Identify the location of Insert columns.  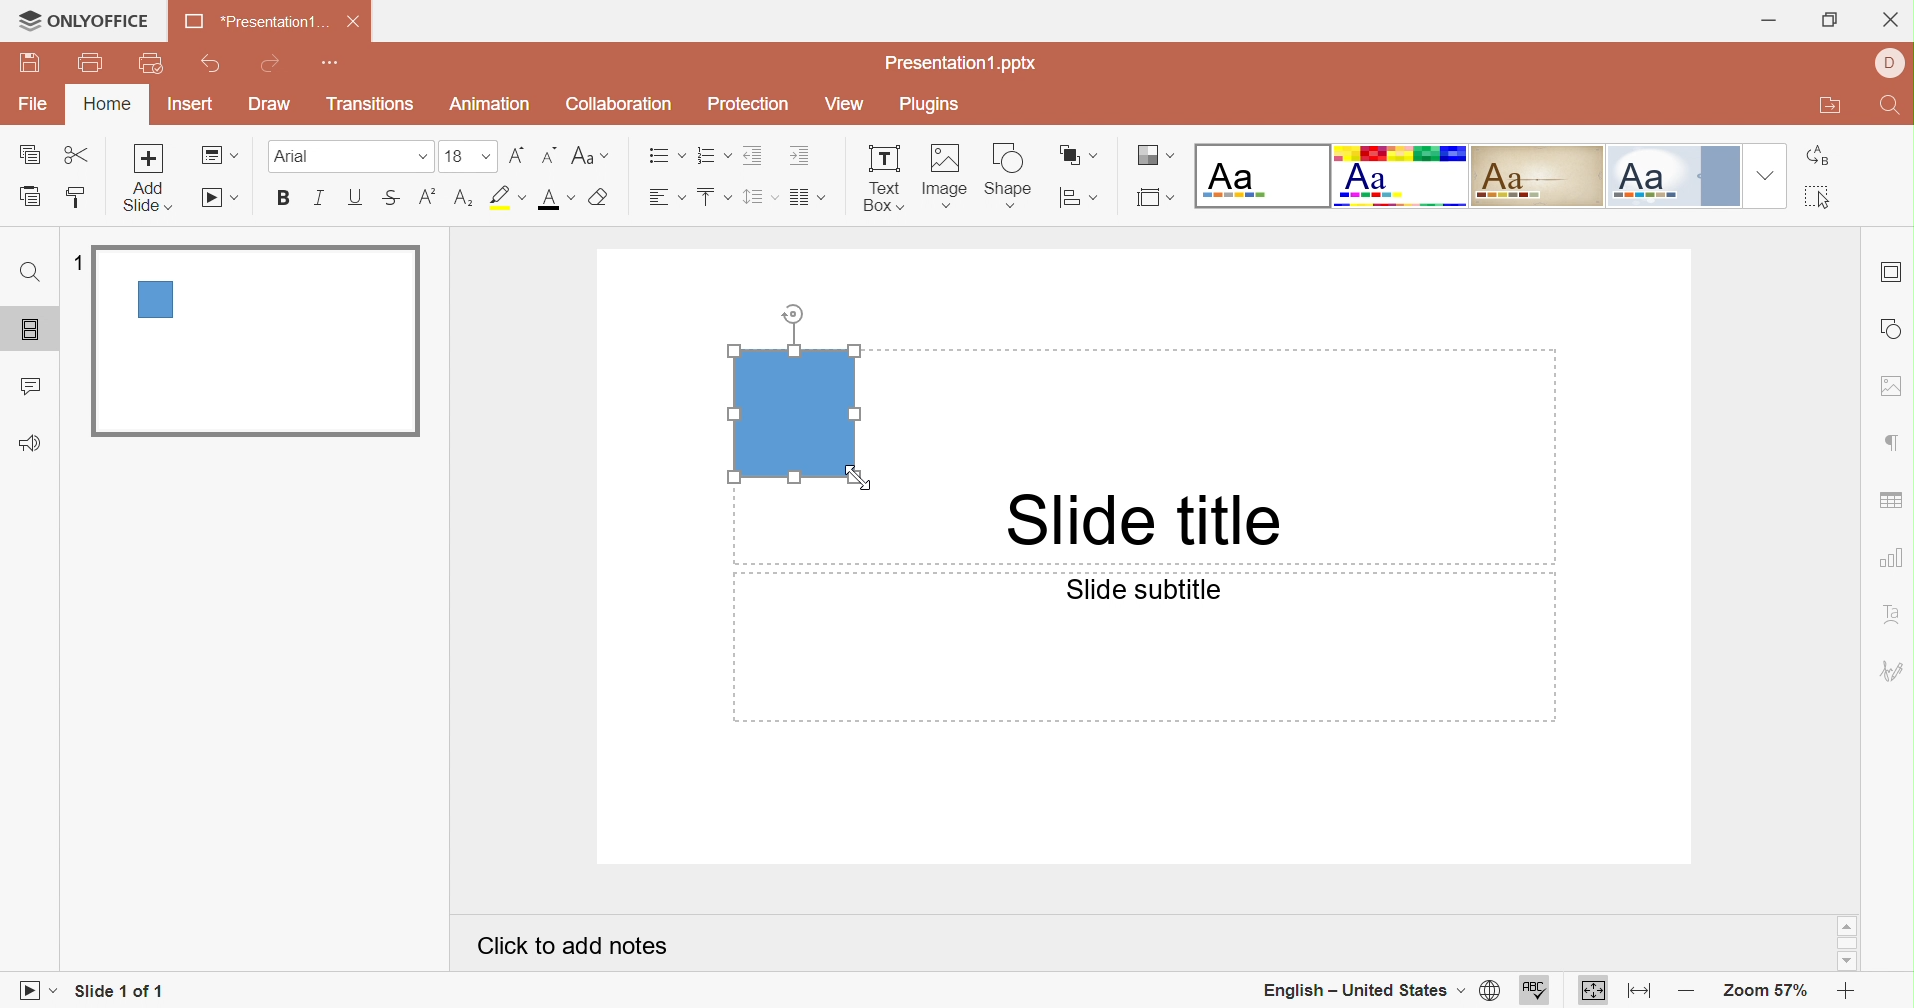
(809, 197).